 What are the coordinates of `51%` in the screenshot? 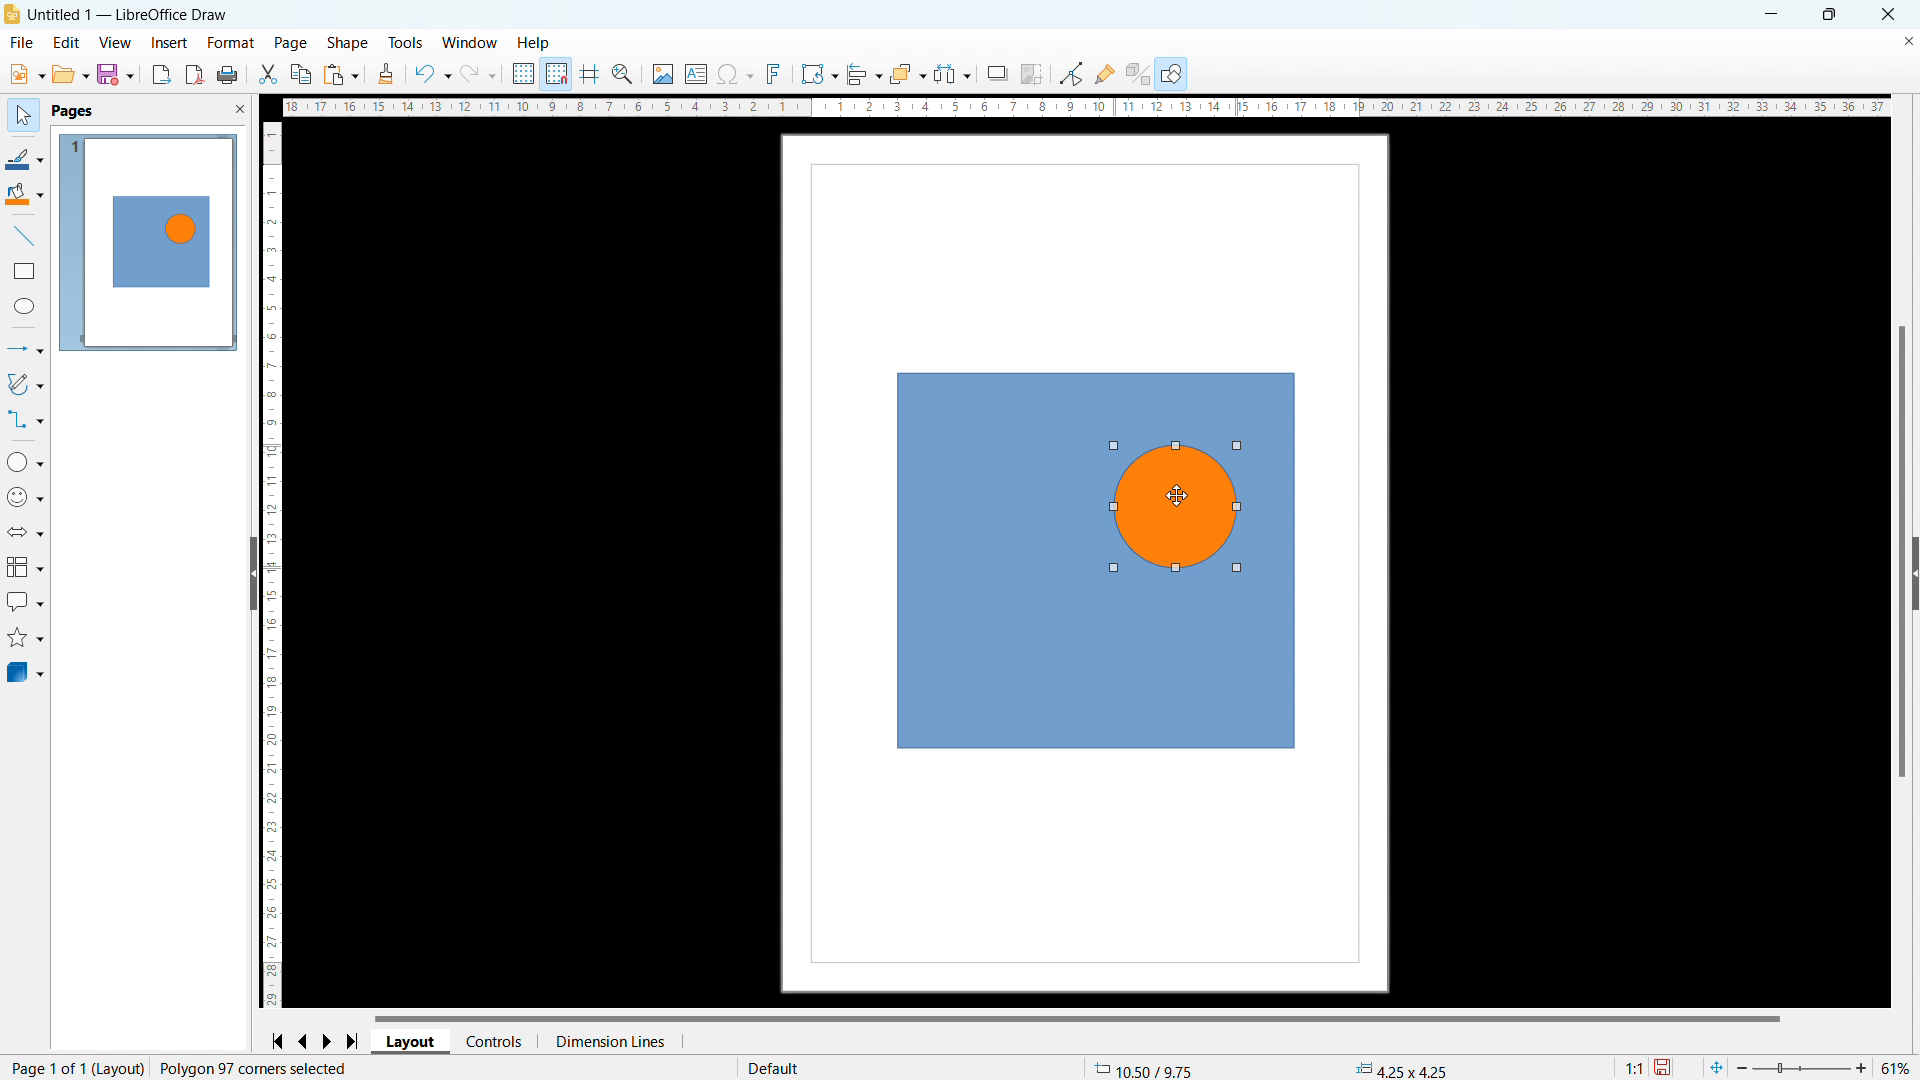 It's located at (1895, 1066).